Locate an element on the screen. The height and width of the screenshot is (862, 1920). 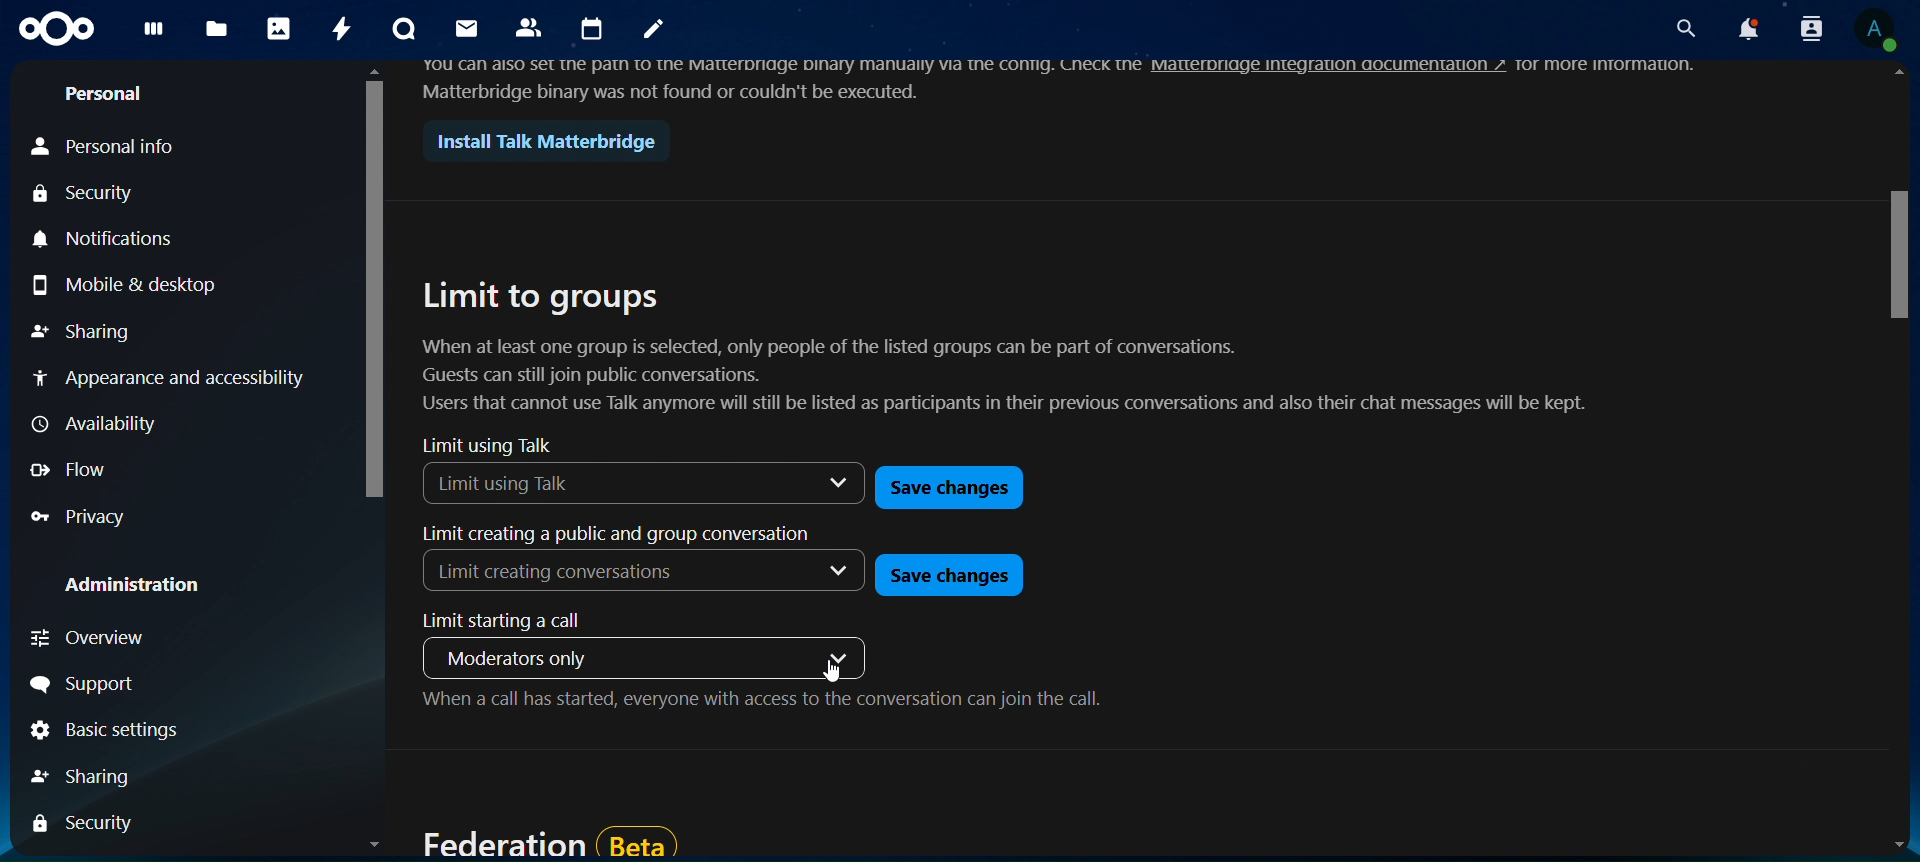
scroll bar is located at coordinates (1899, 465).